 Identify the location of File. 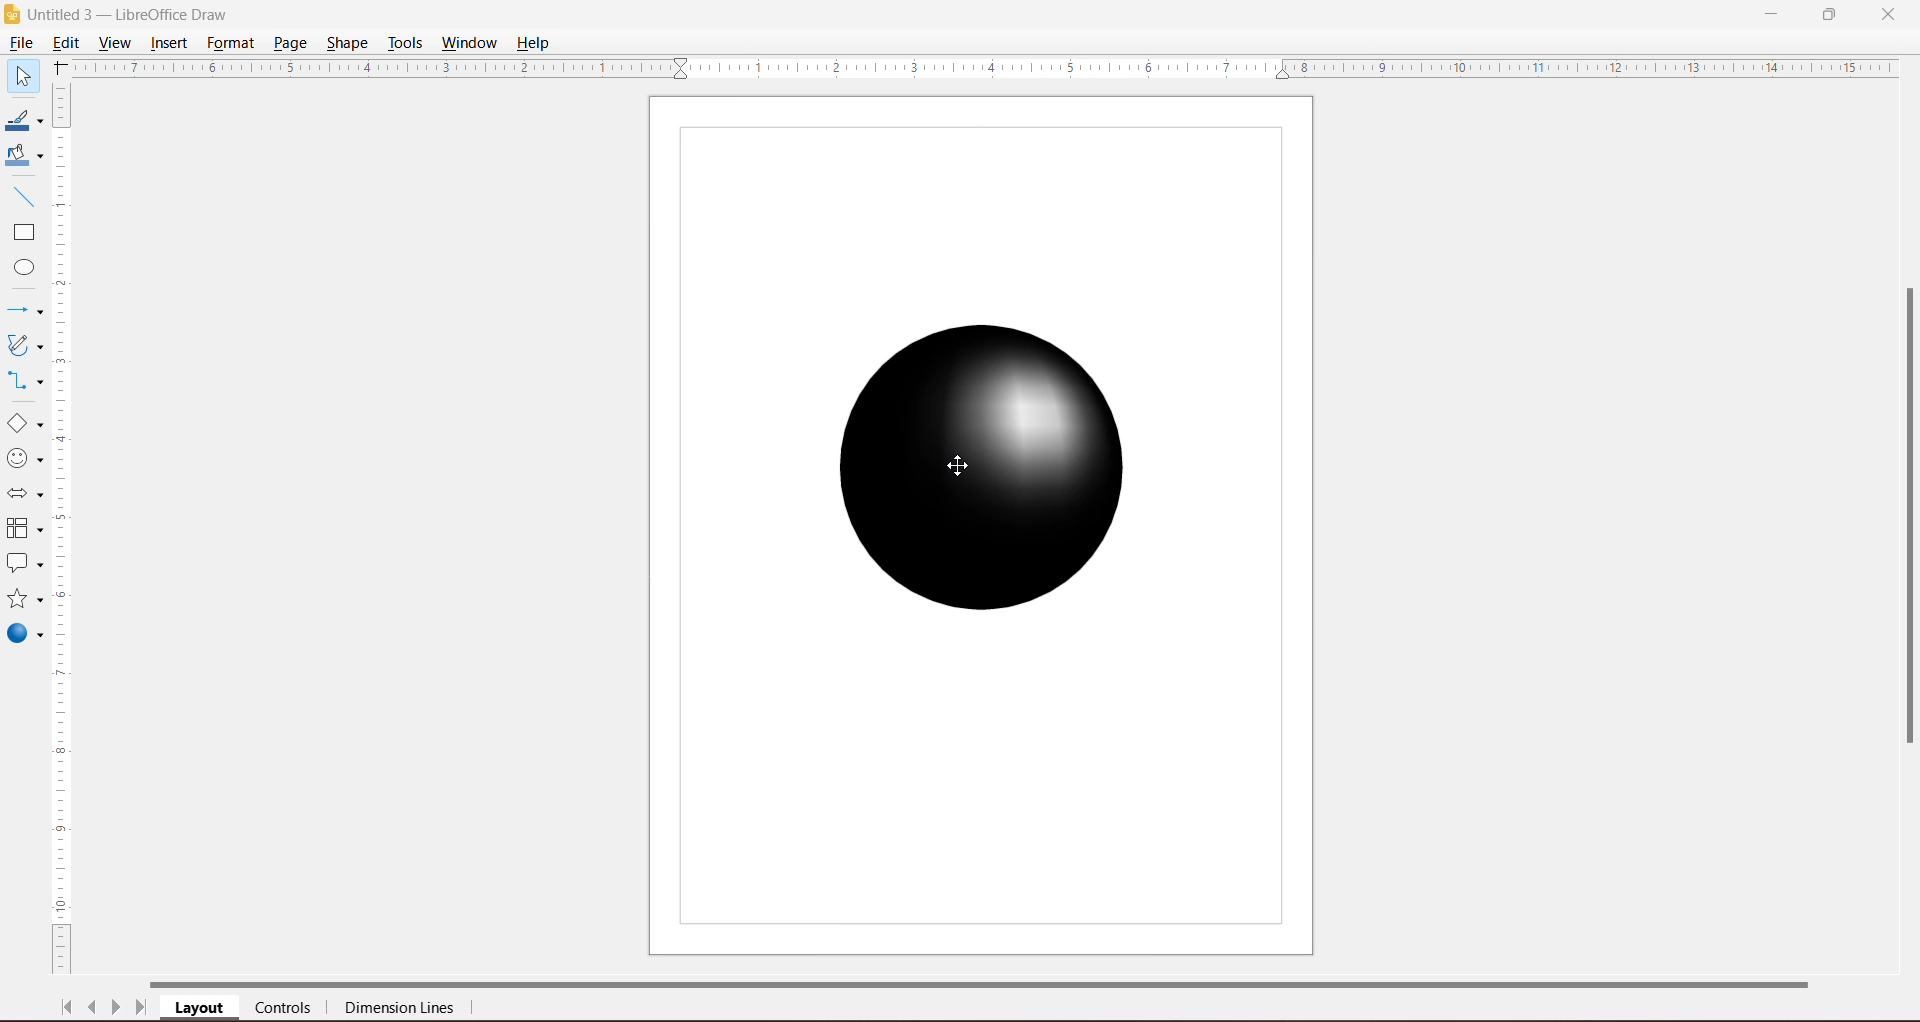
(20, 43).